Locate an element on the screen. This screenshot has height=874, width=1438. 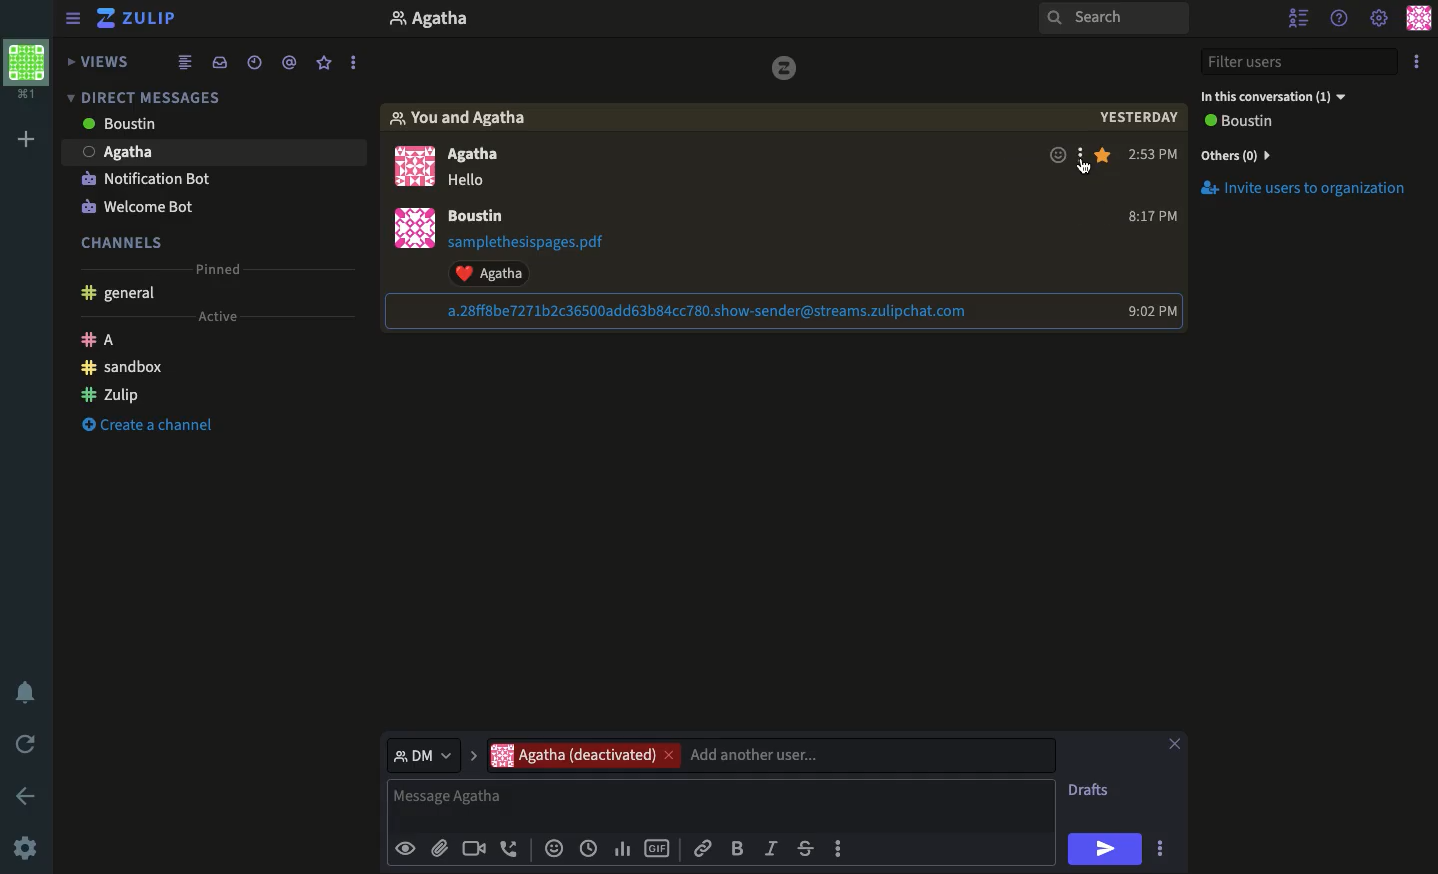
Channels is located at coordinates (129, 240).